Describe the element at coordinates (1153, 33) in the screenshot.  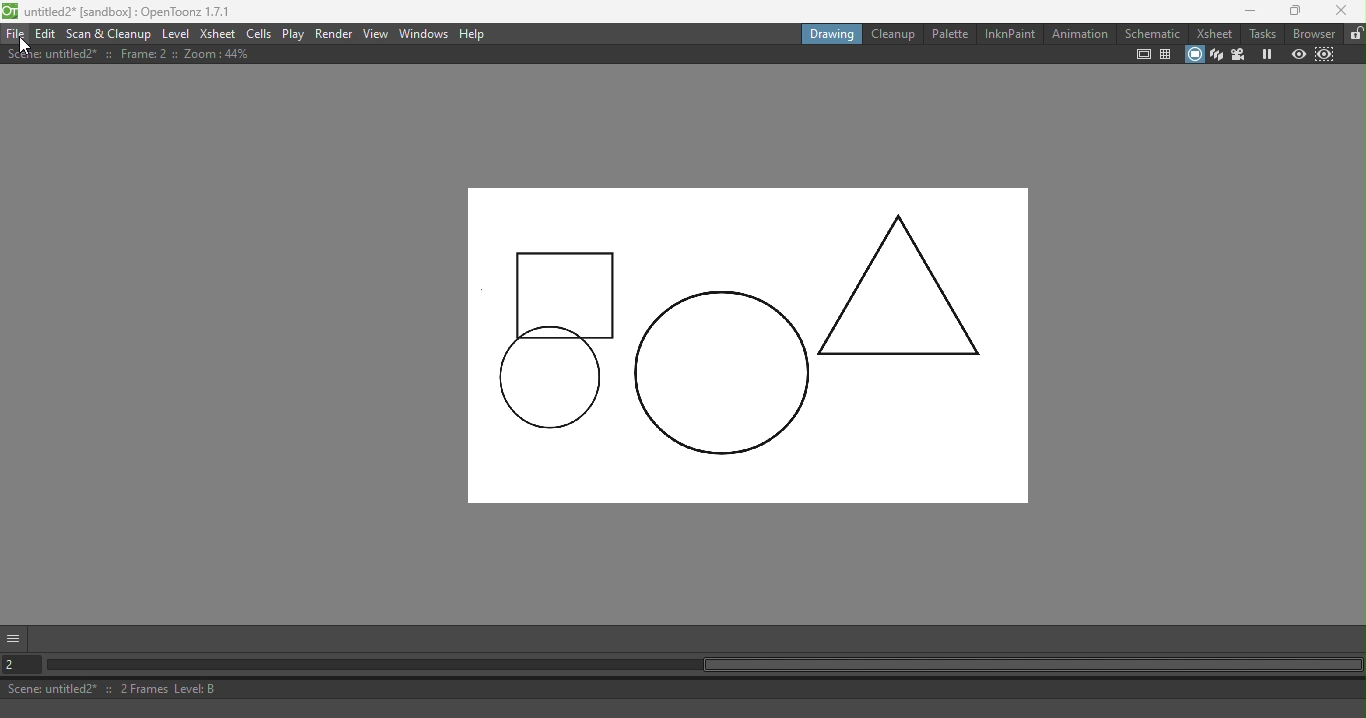
I see `Schematic` at that location.